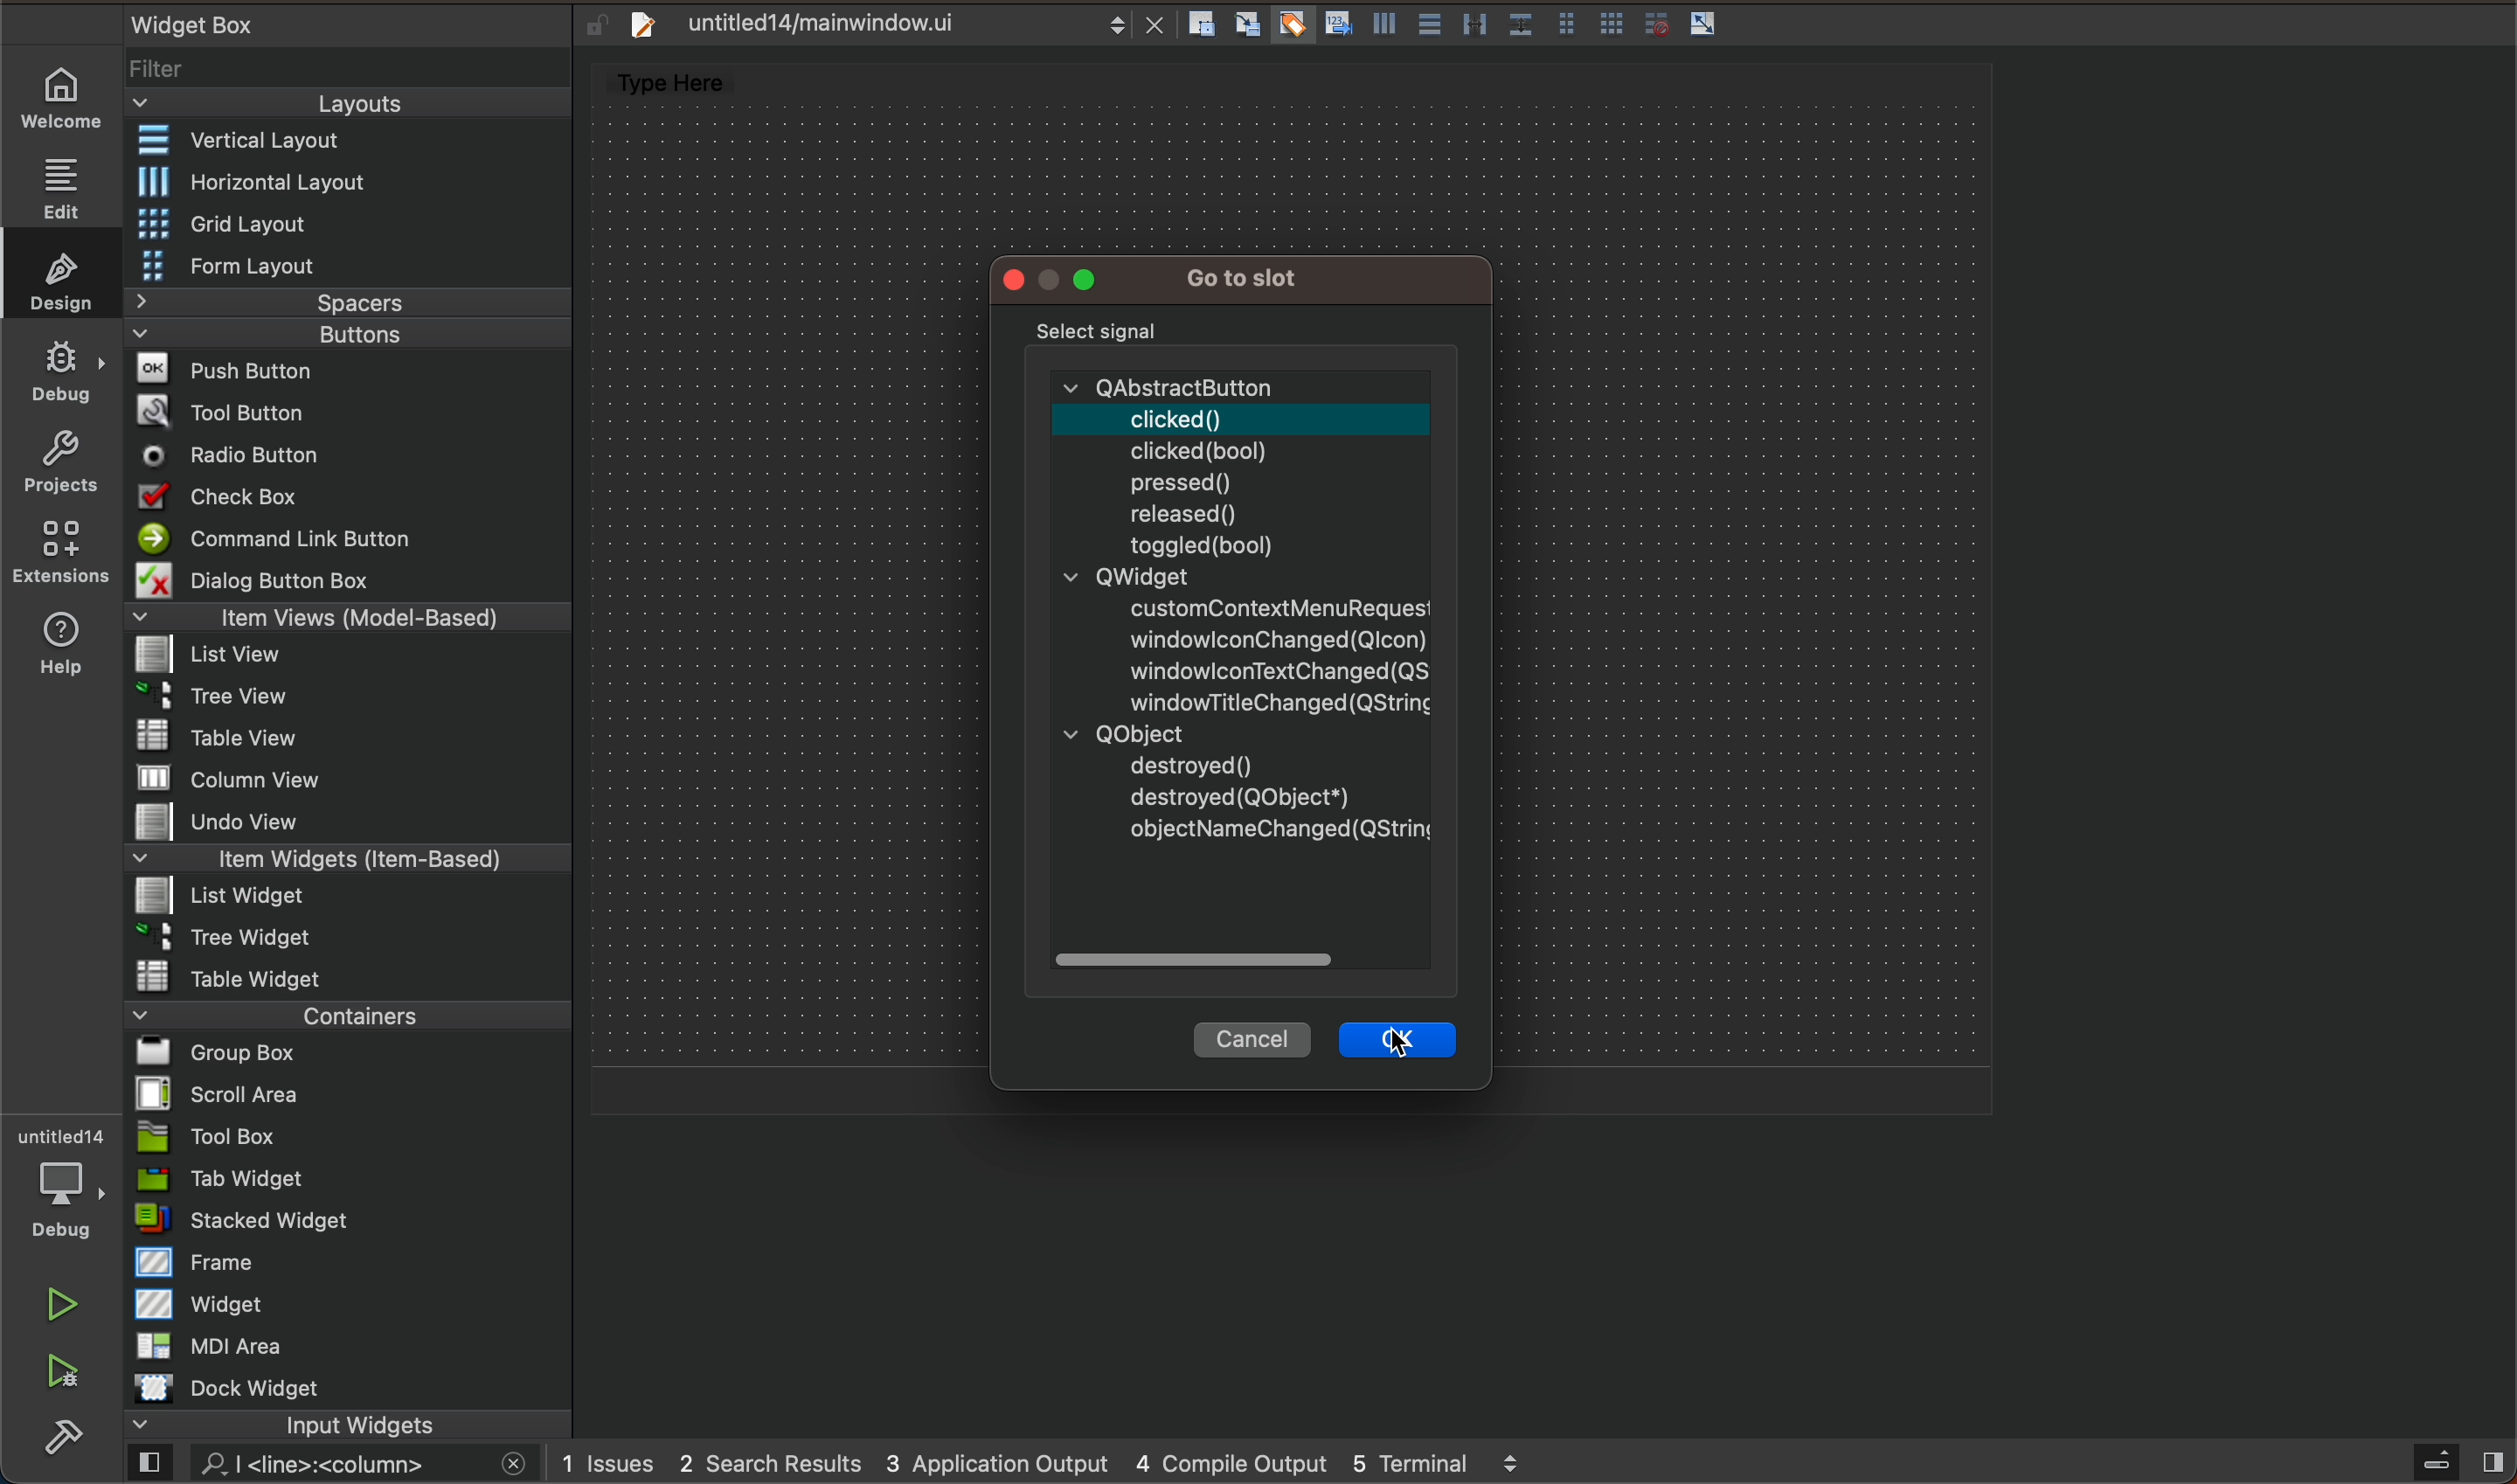 The height and width of the screenshot is (1484, 2517). I want to click on tree view, so click(358, 700).